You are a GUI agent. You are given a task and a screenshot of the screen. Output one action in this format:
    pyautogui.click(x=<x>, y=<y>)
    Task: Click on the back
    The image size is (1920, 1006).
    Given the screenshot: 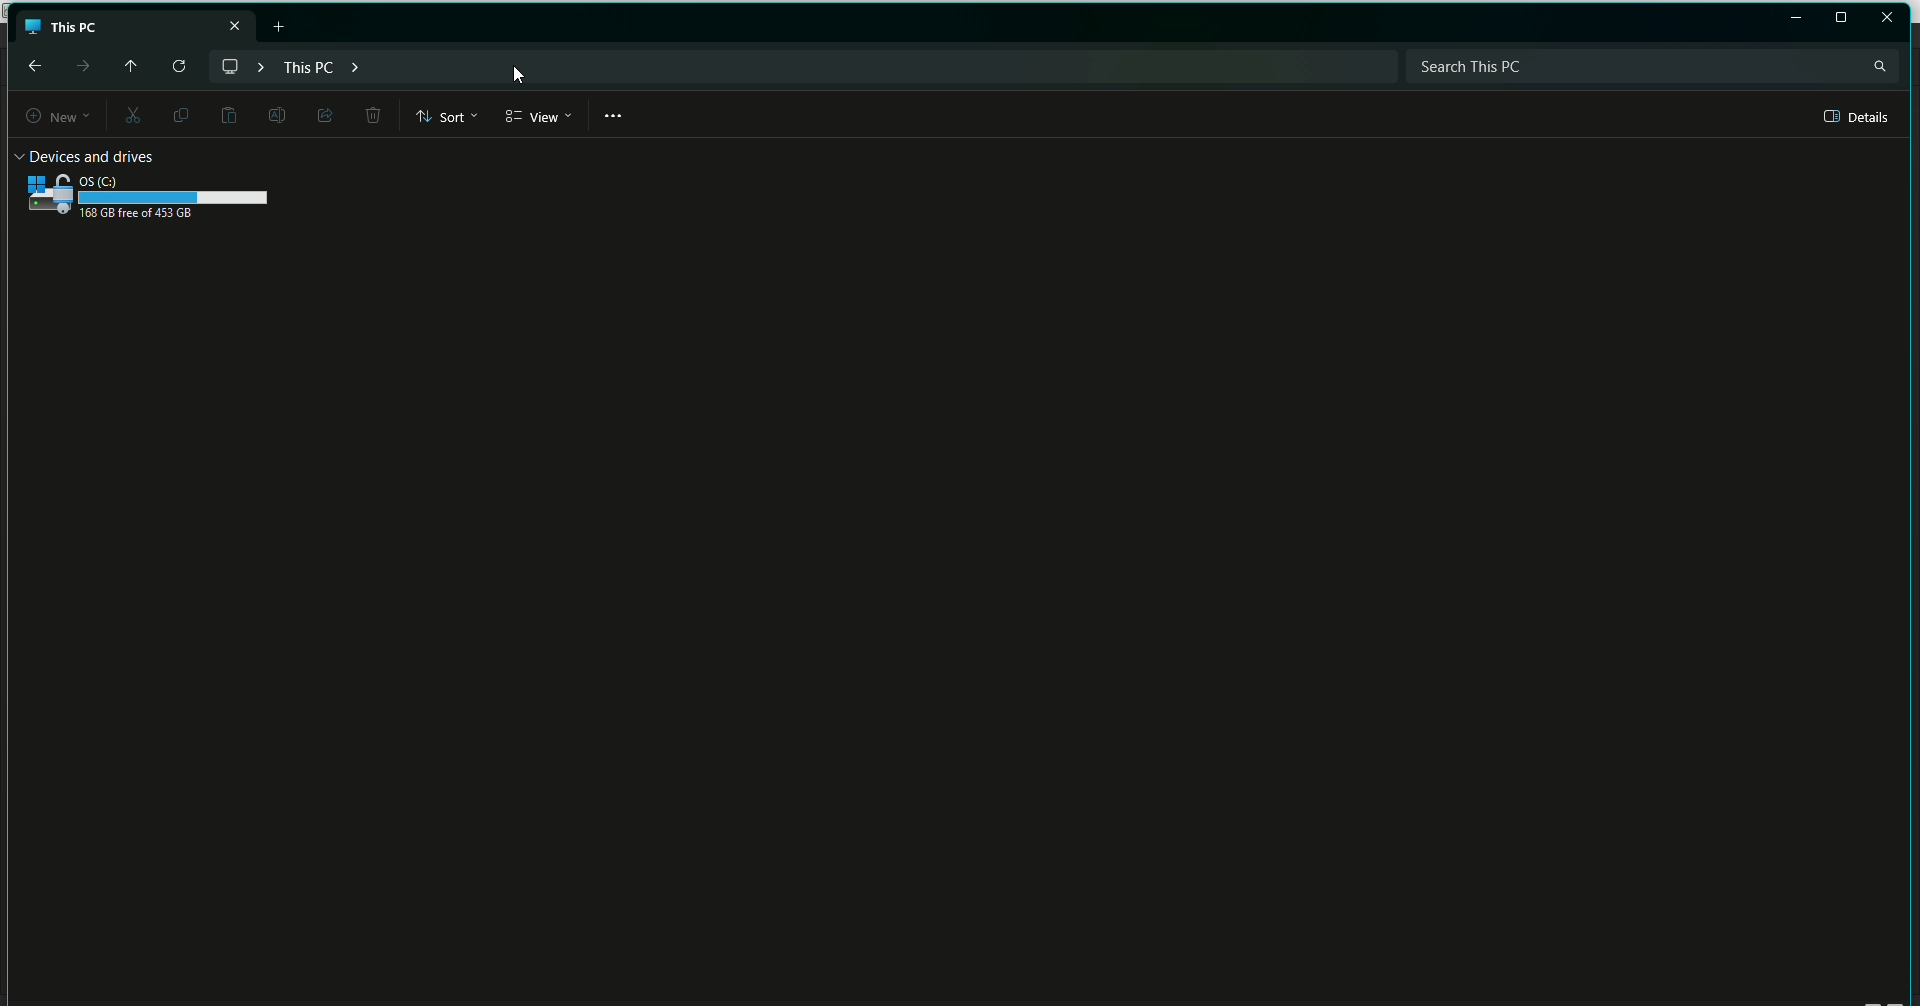 What is the action you would take?
    pyautogui.click(x=32, y=65)
    